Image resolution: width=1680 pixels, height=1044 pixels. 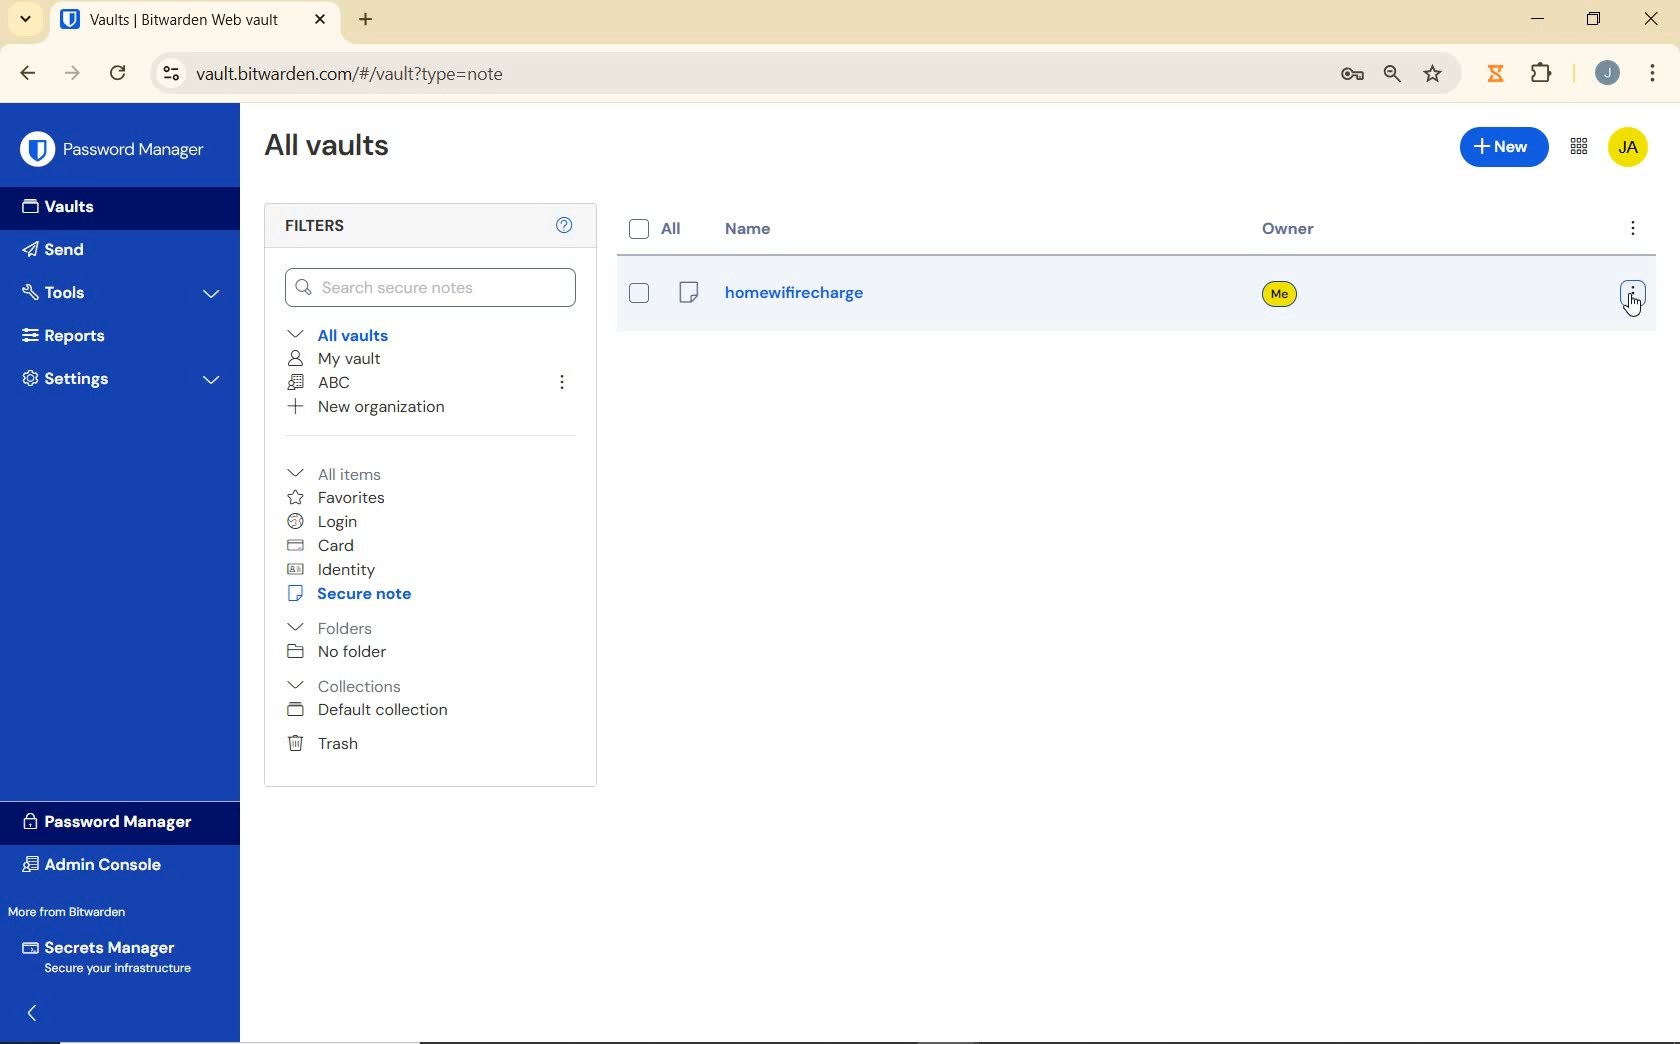 I want to click on extensions, so click(x=1493, y=74).